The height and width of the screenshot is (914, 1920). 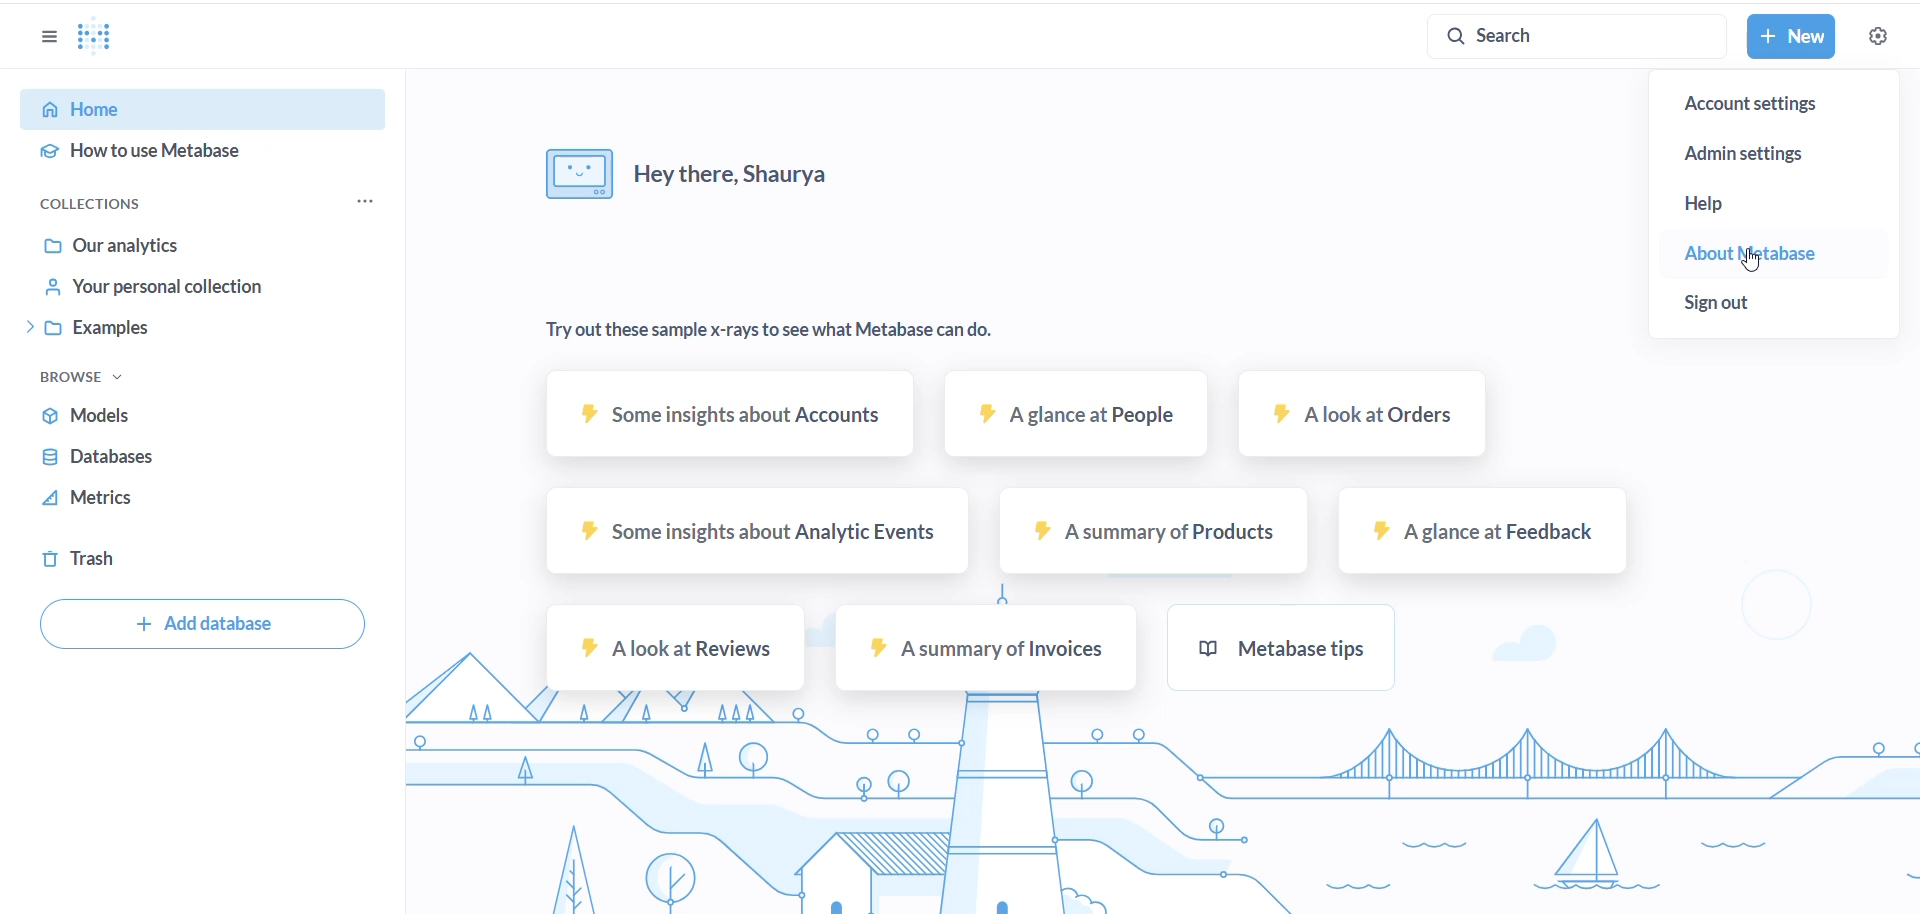 What do you see at coordinates (121, 204) in the screenshot?
I see `collections` at bounding box center [121, 204].